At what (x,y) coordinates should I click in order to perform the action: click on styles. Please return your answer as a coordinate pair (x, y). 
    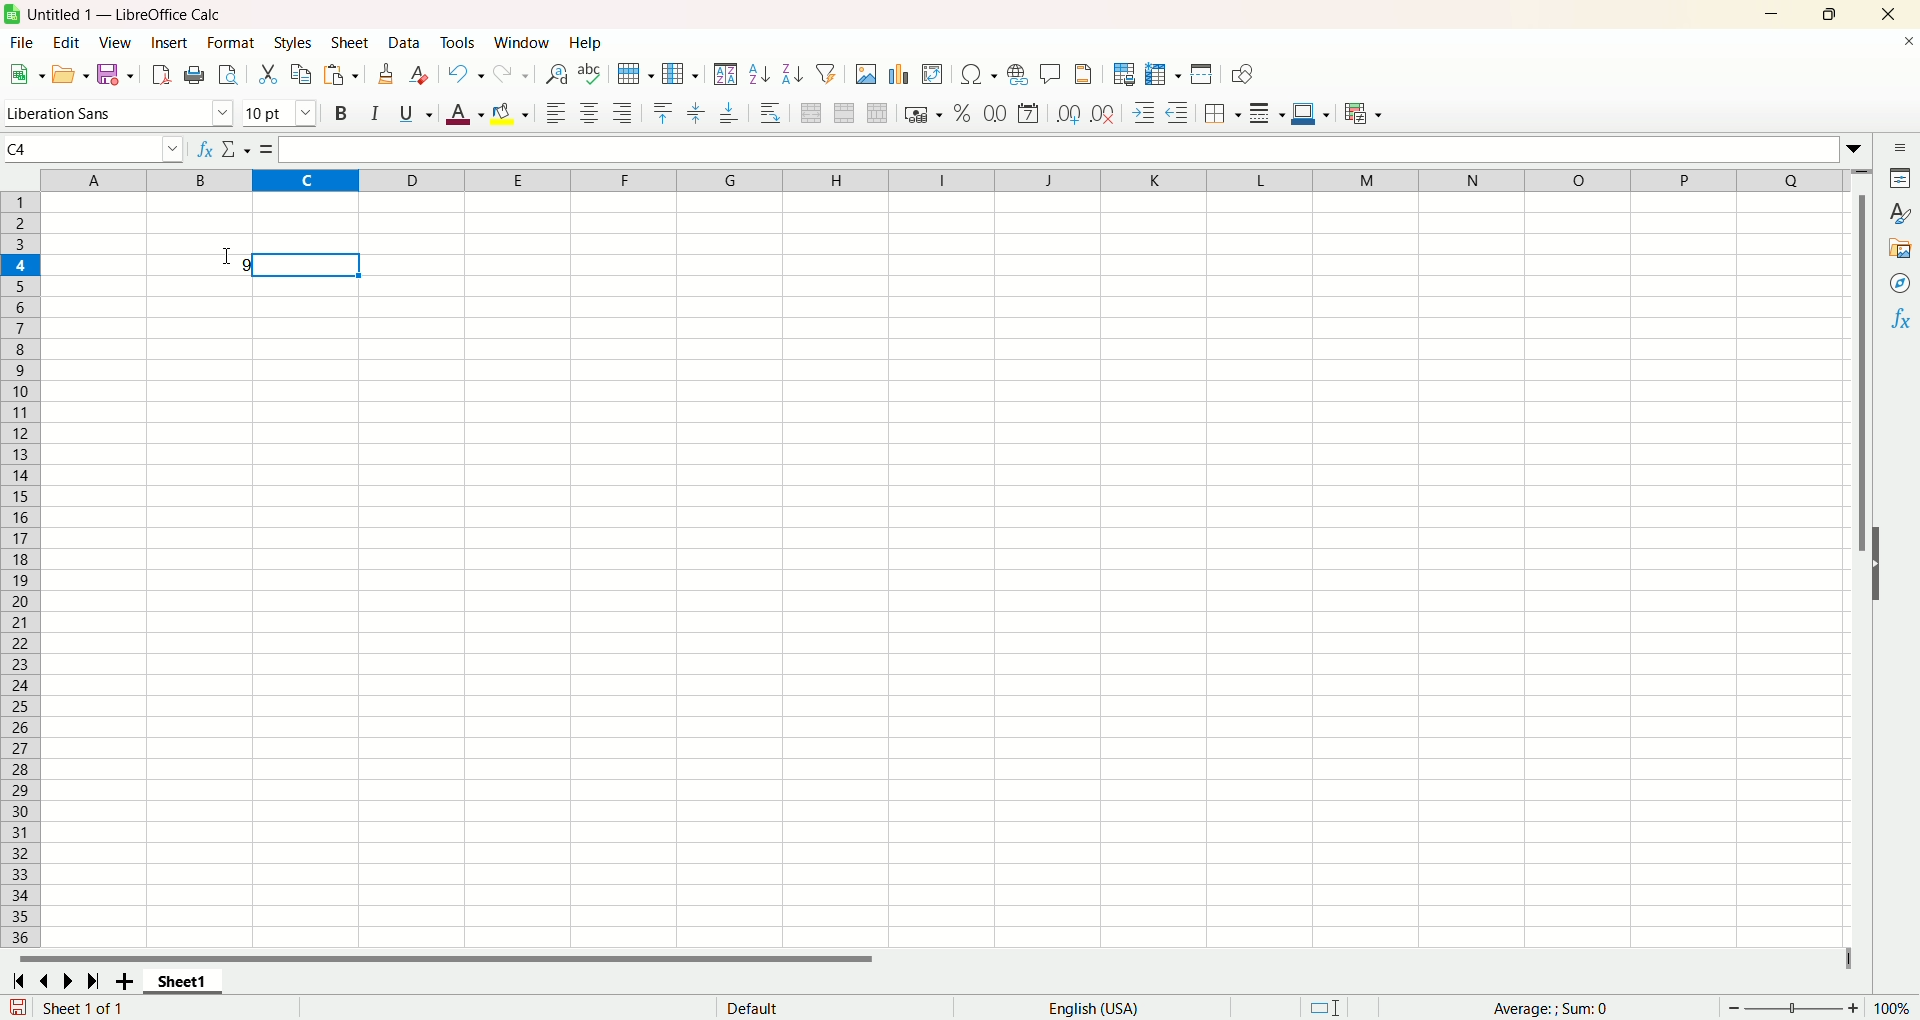
    Looking at the image, I should click on (296, 42).